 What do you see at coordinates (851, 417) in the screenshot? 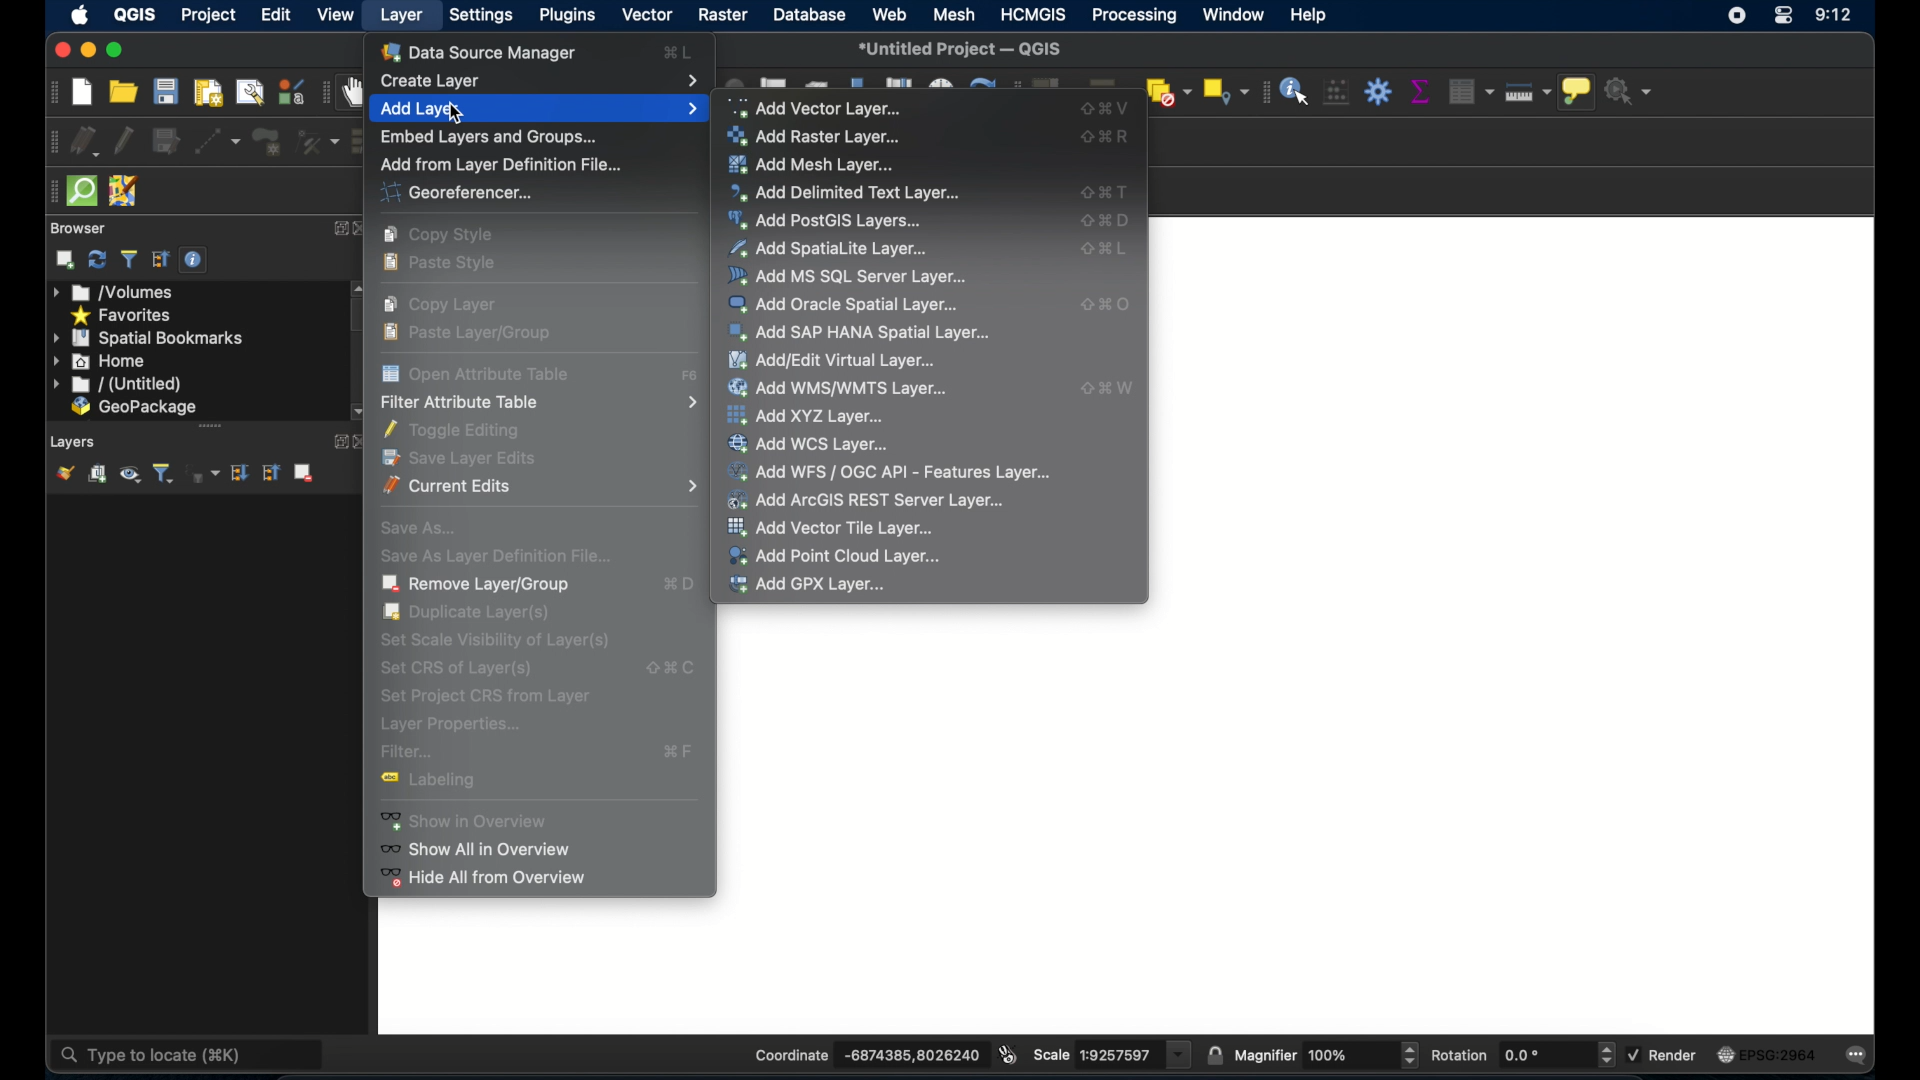
I see `Add XYZ Layer...` at bounding box center [851, 417].